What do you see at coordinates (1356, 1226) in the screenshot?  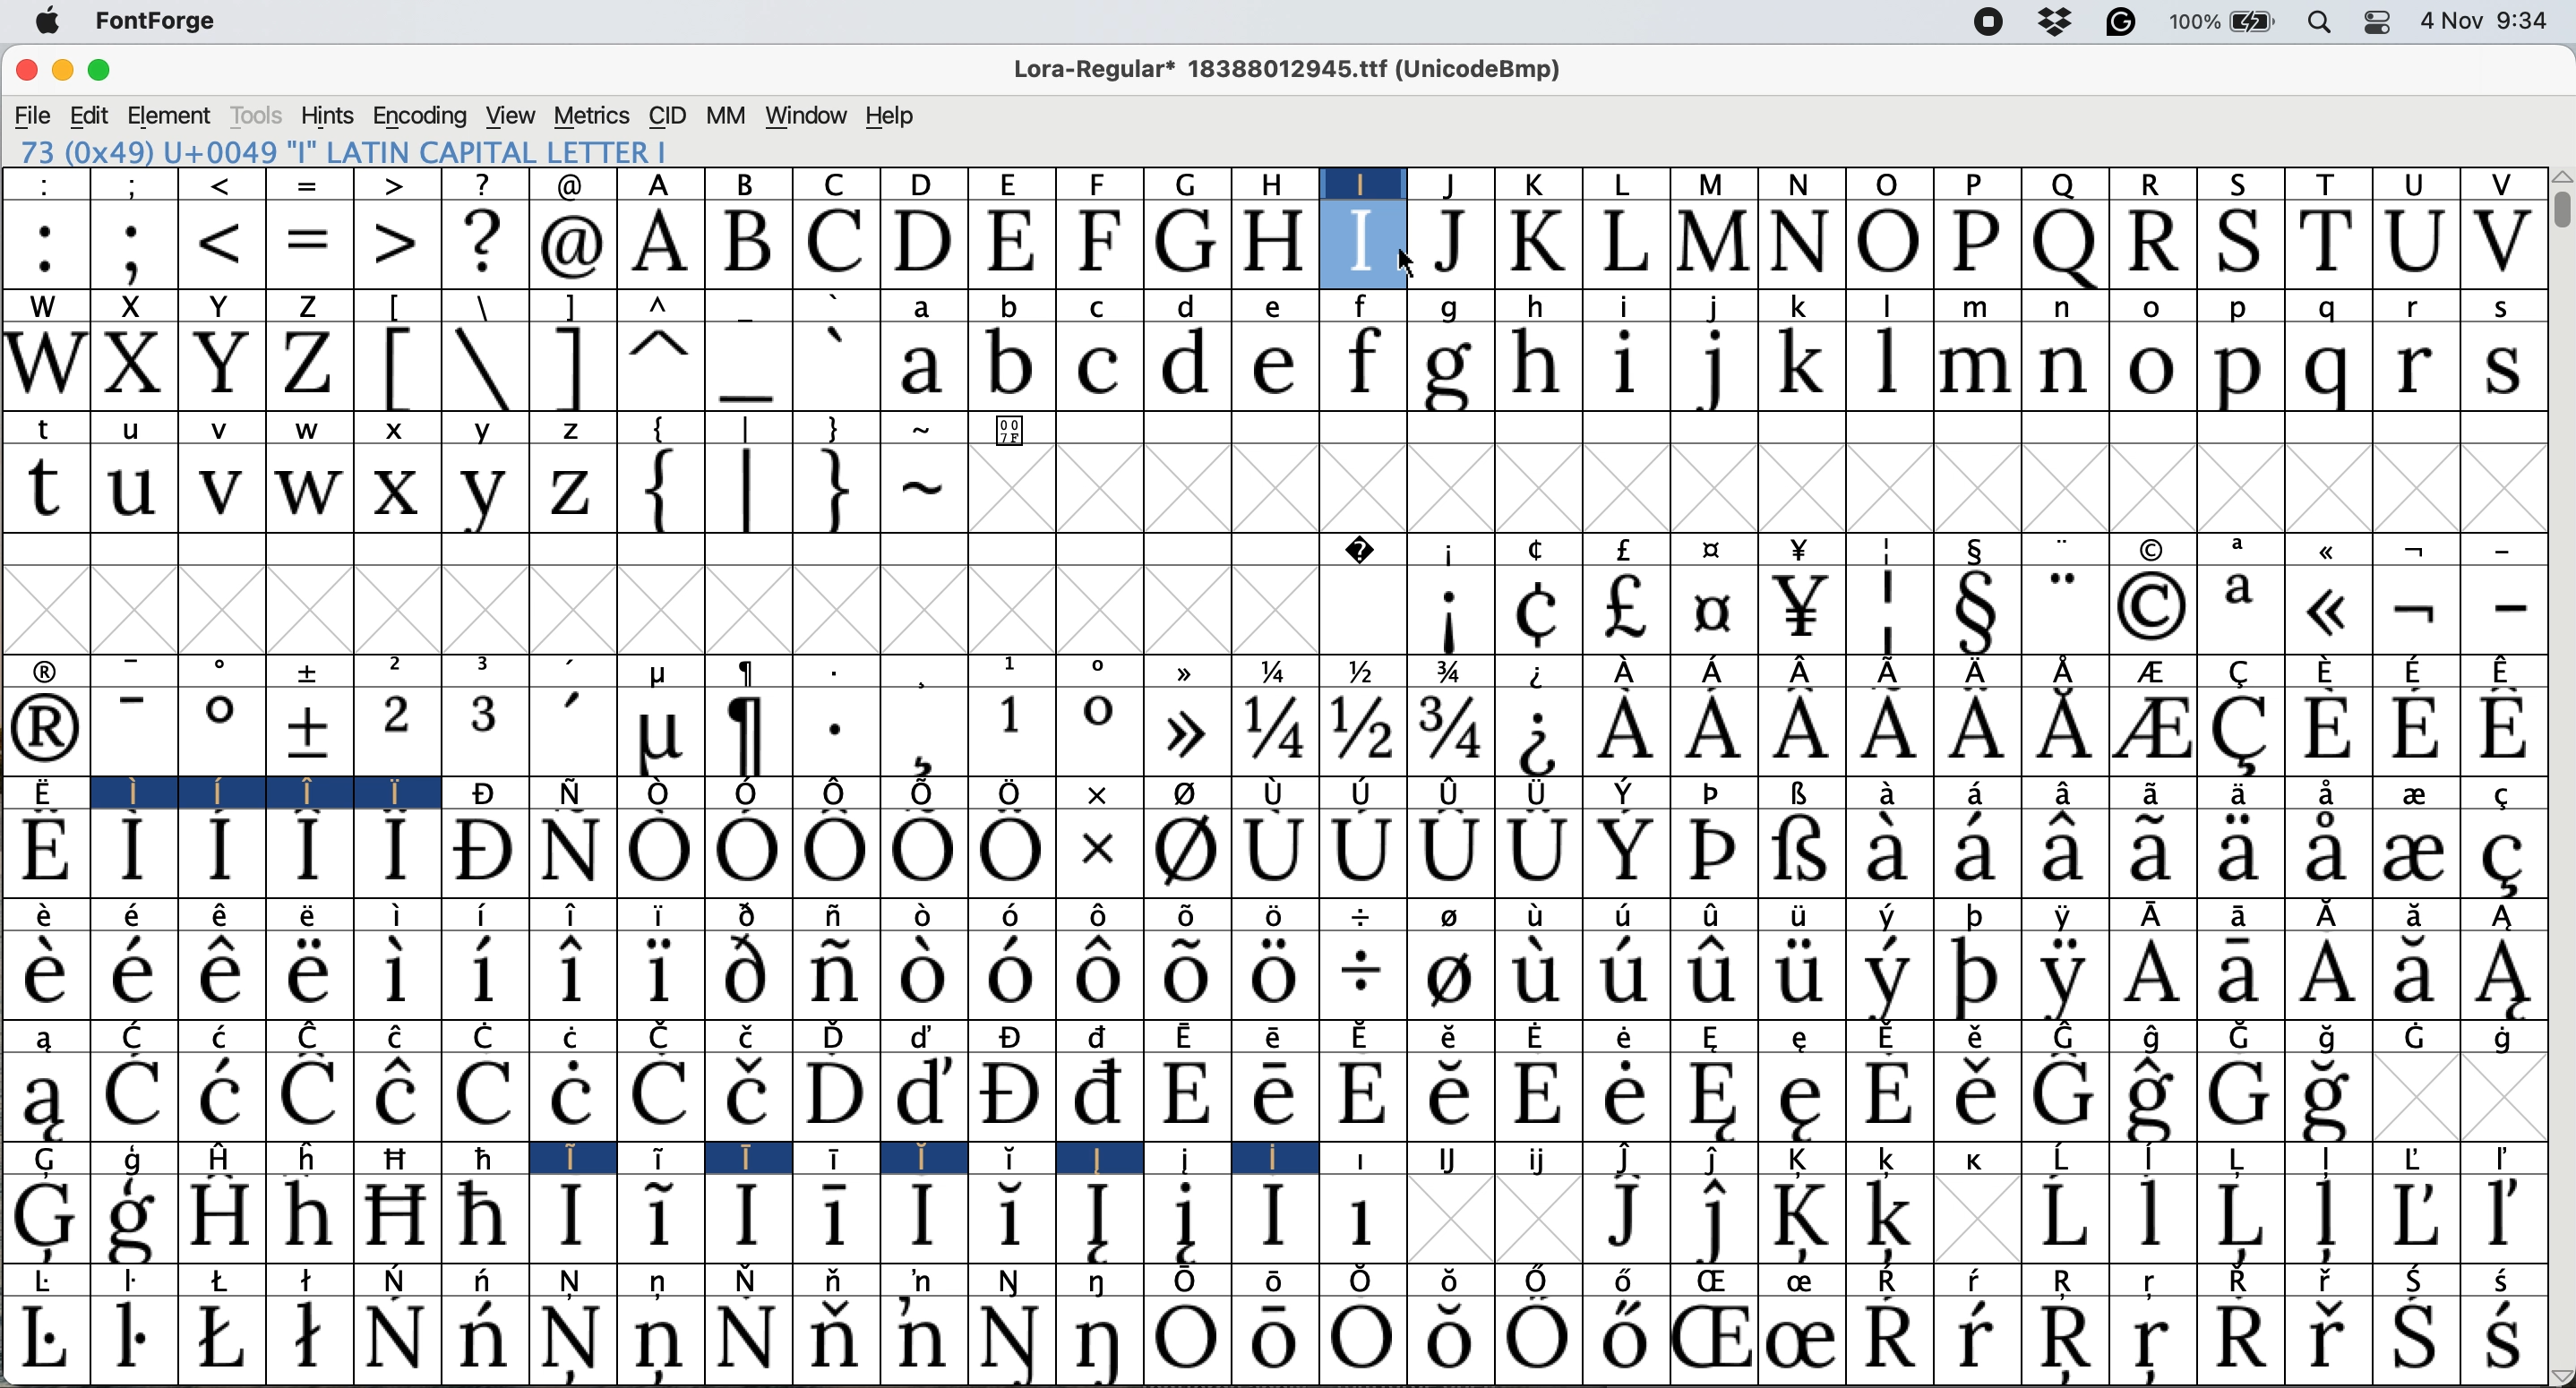 I see `Symbol` at bounding box center [1356, 1226].